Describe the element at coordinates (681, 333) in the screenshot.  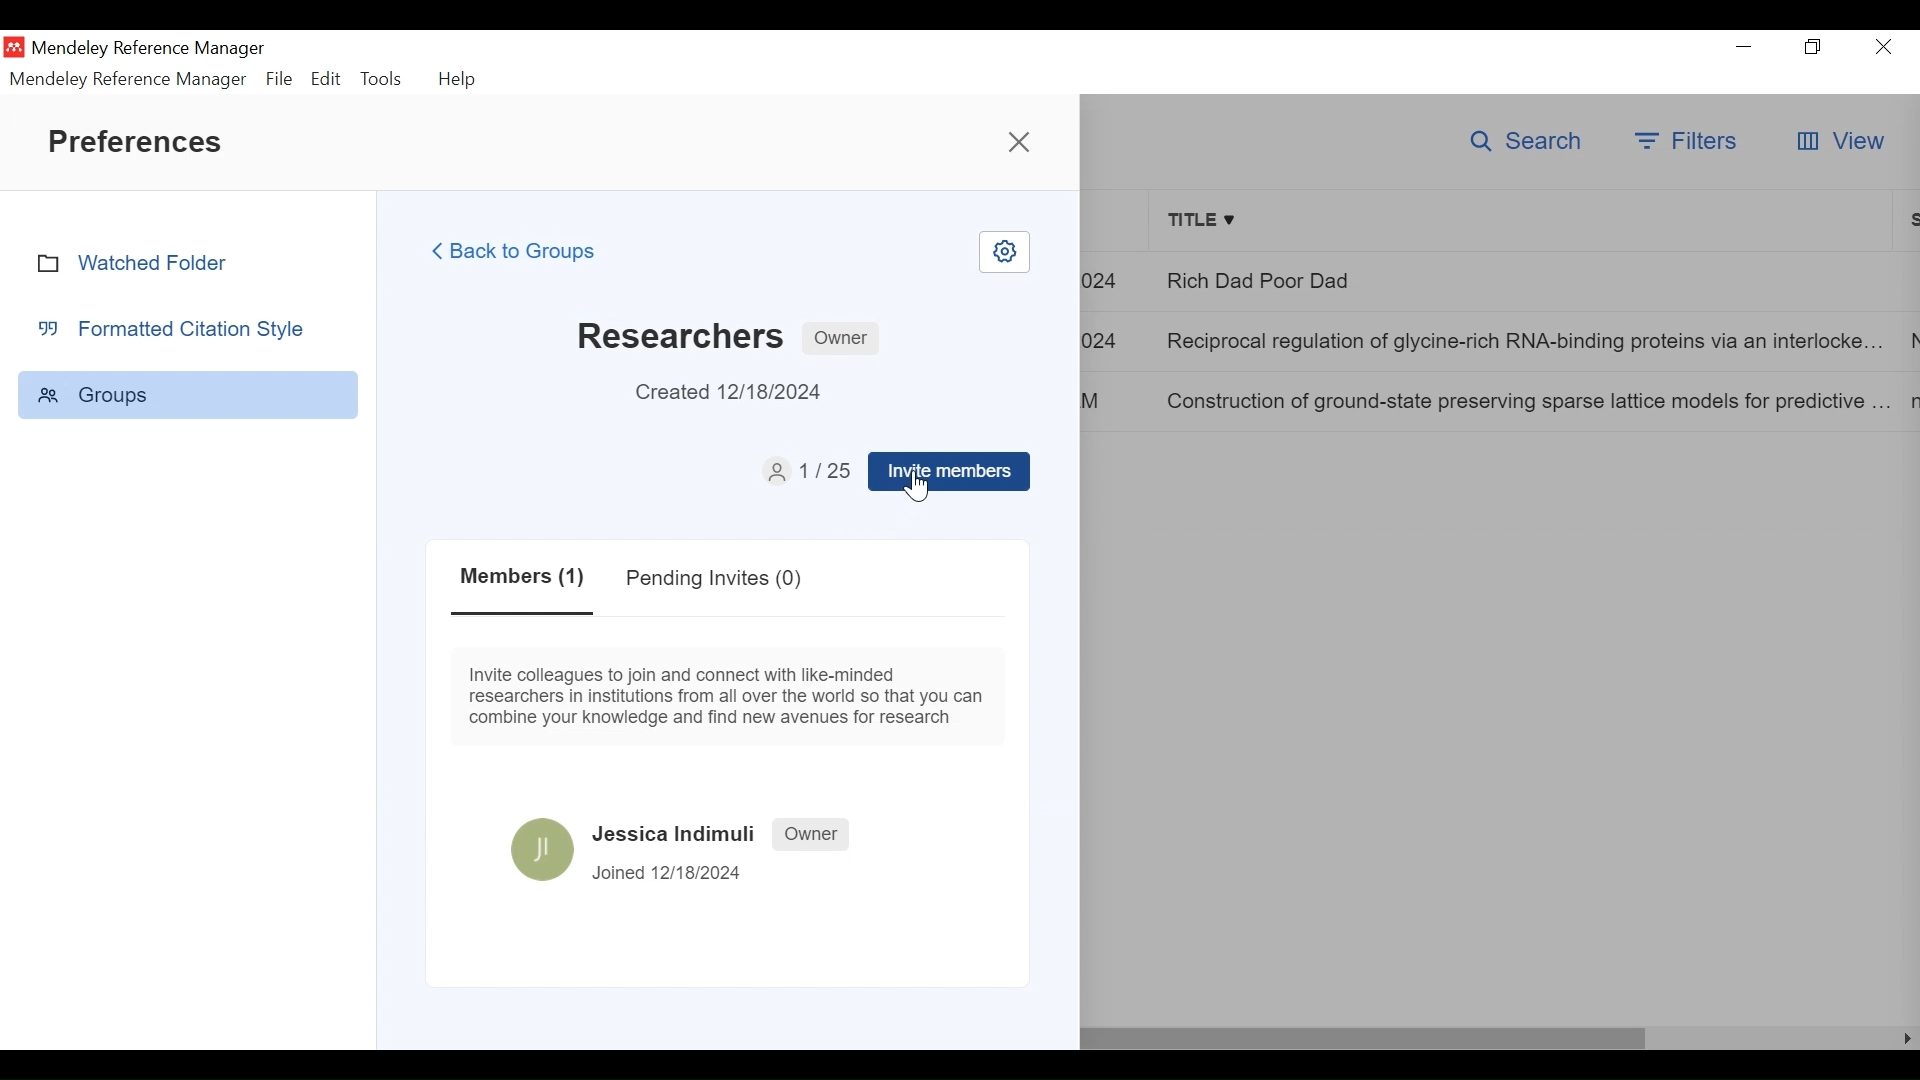
I see `Researchers` at that location.